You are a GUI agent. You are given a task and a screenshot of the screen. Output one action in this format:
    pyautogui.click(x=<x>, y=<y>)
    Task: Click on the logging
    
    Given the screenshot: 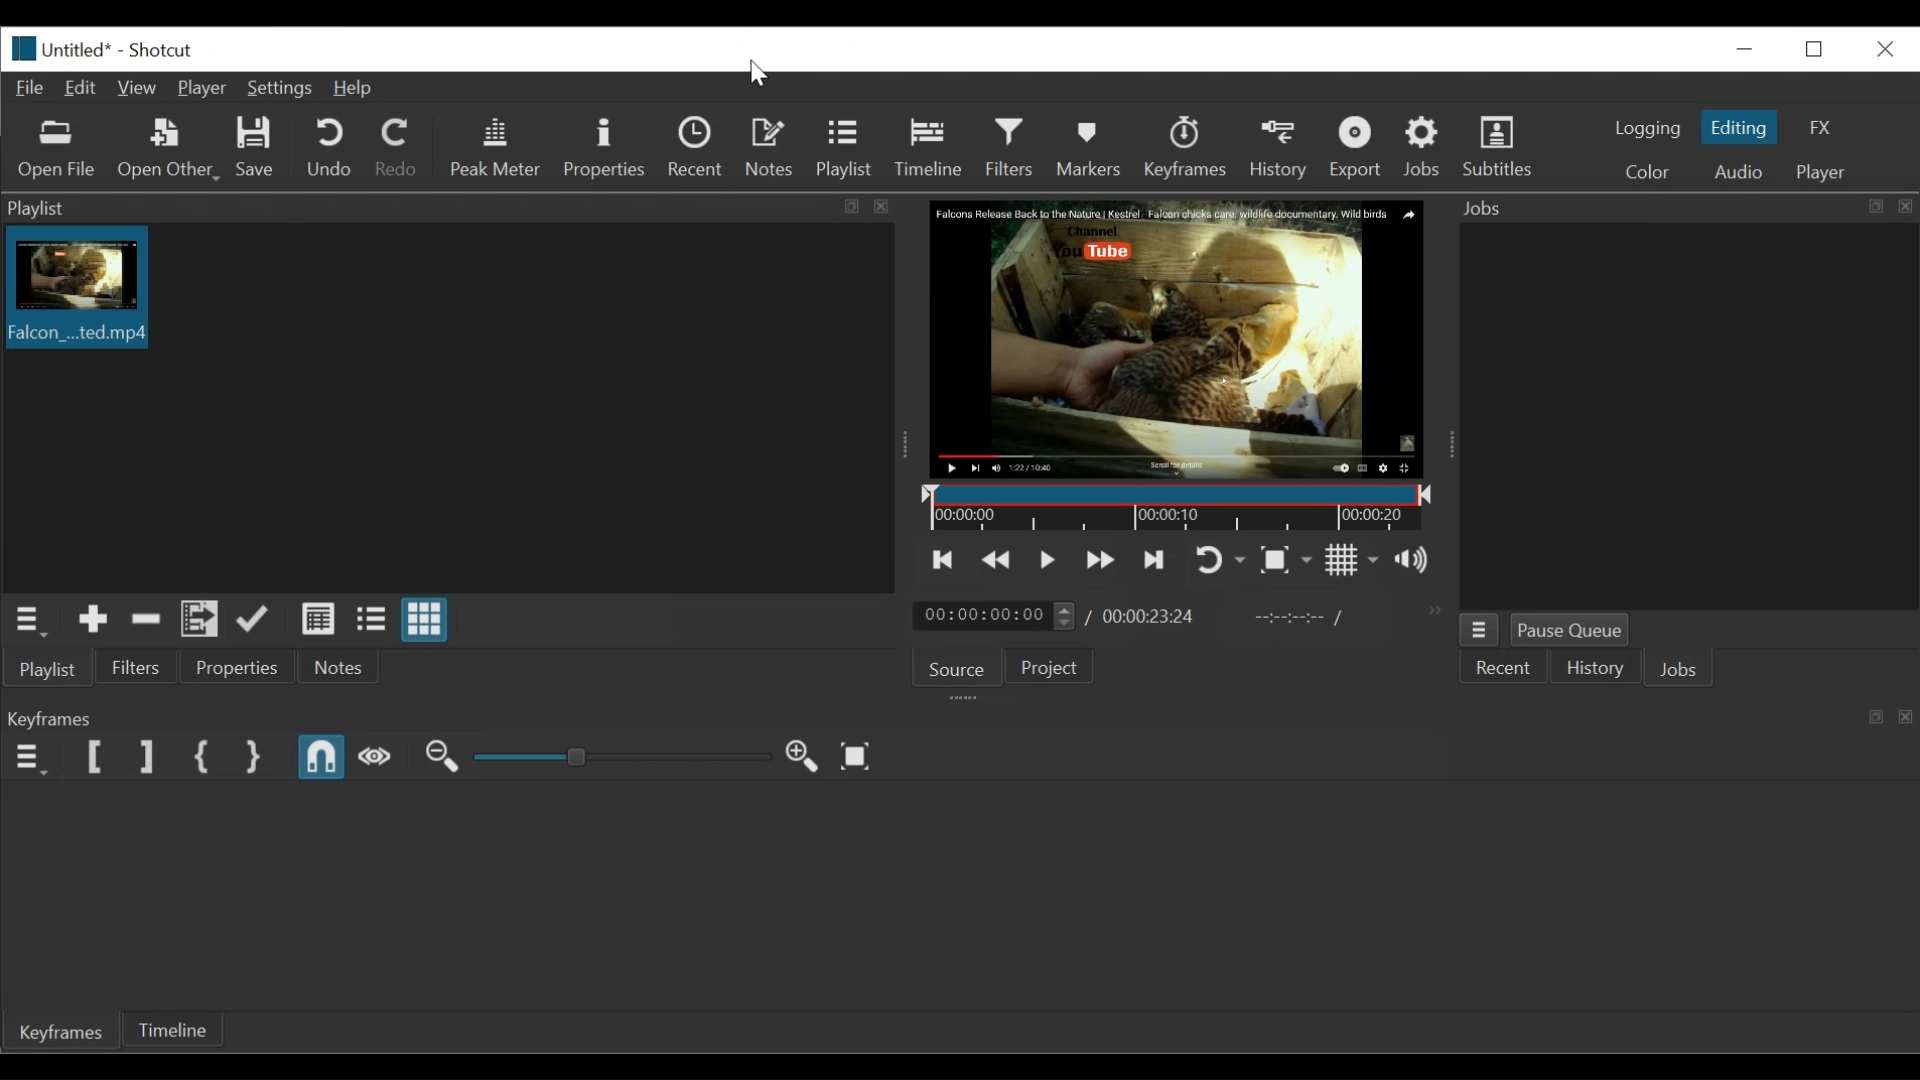 What is the action you would take?
    pyautogui.click(x=1648, y=129)
    